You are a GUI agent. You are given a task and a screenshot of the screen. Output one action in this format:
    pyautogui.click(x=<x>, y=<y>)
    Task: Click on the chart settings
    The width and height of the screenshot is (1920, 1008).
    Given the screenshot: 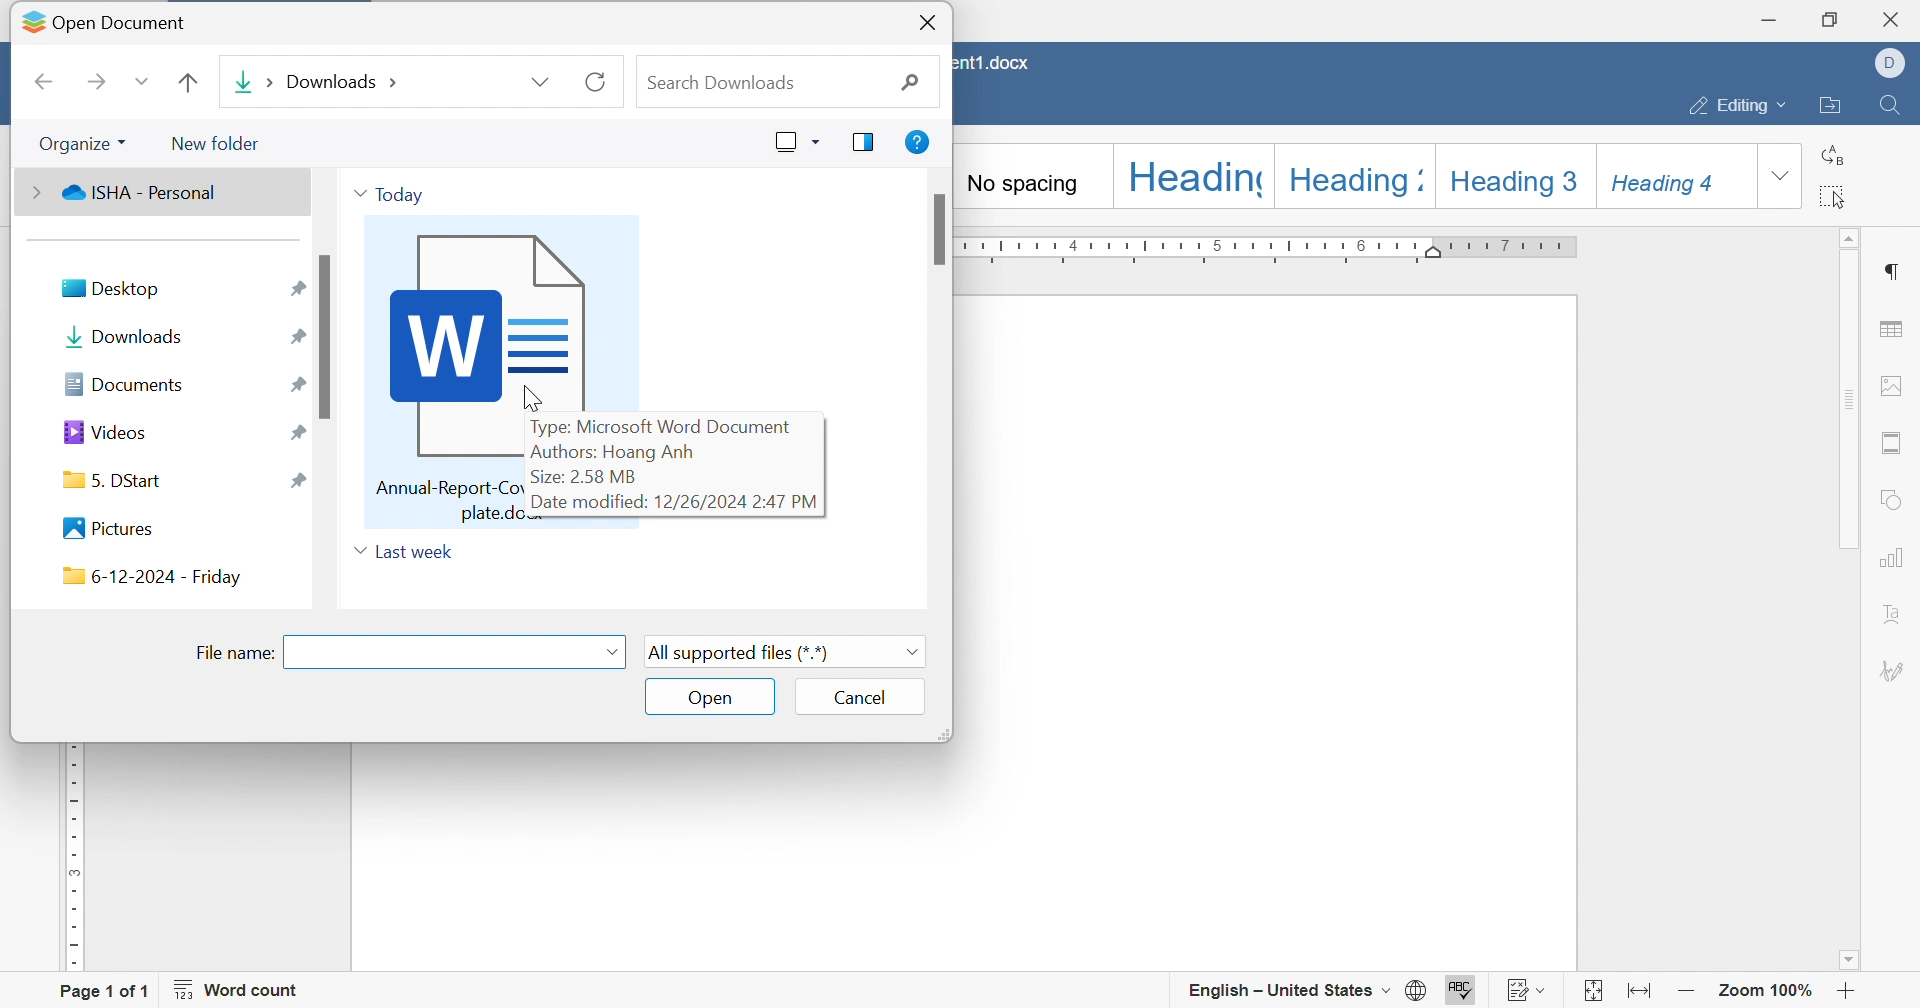 What is the action you would take?
    pyautogui.click(x=1894, y=559)
    